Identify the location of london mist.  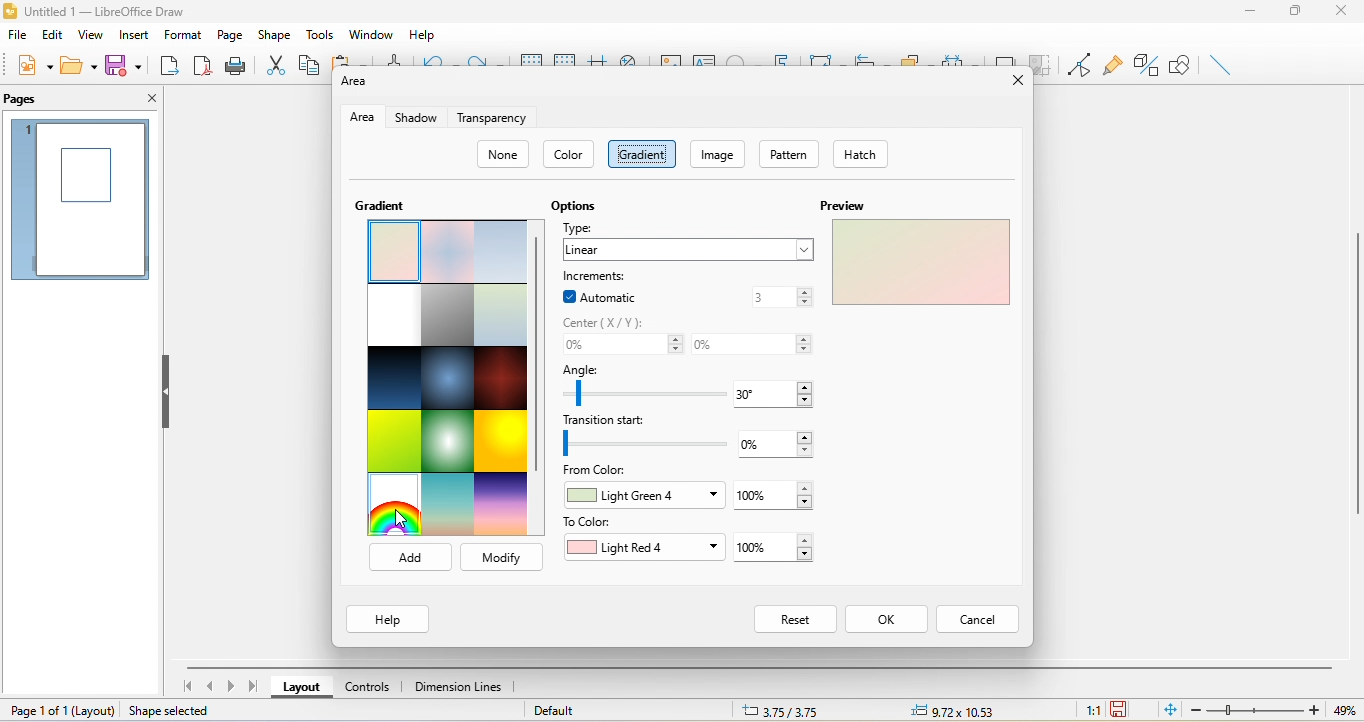
(443, 314).